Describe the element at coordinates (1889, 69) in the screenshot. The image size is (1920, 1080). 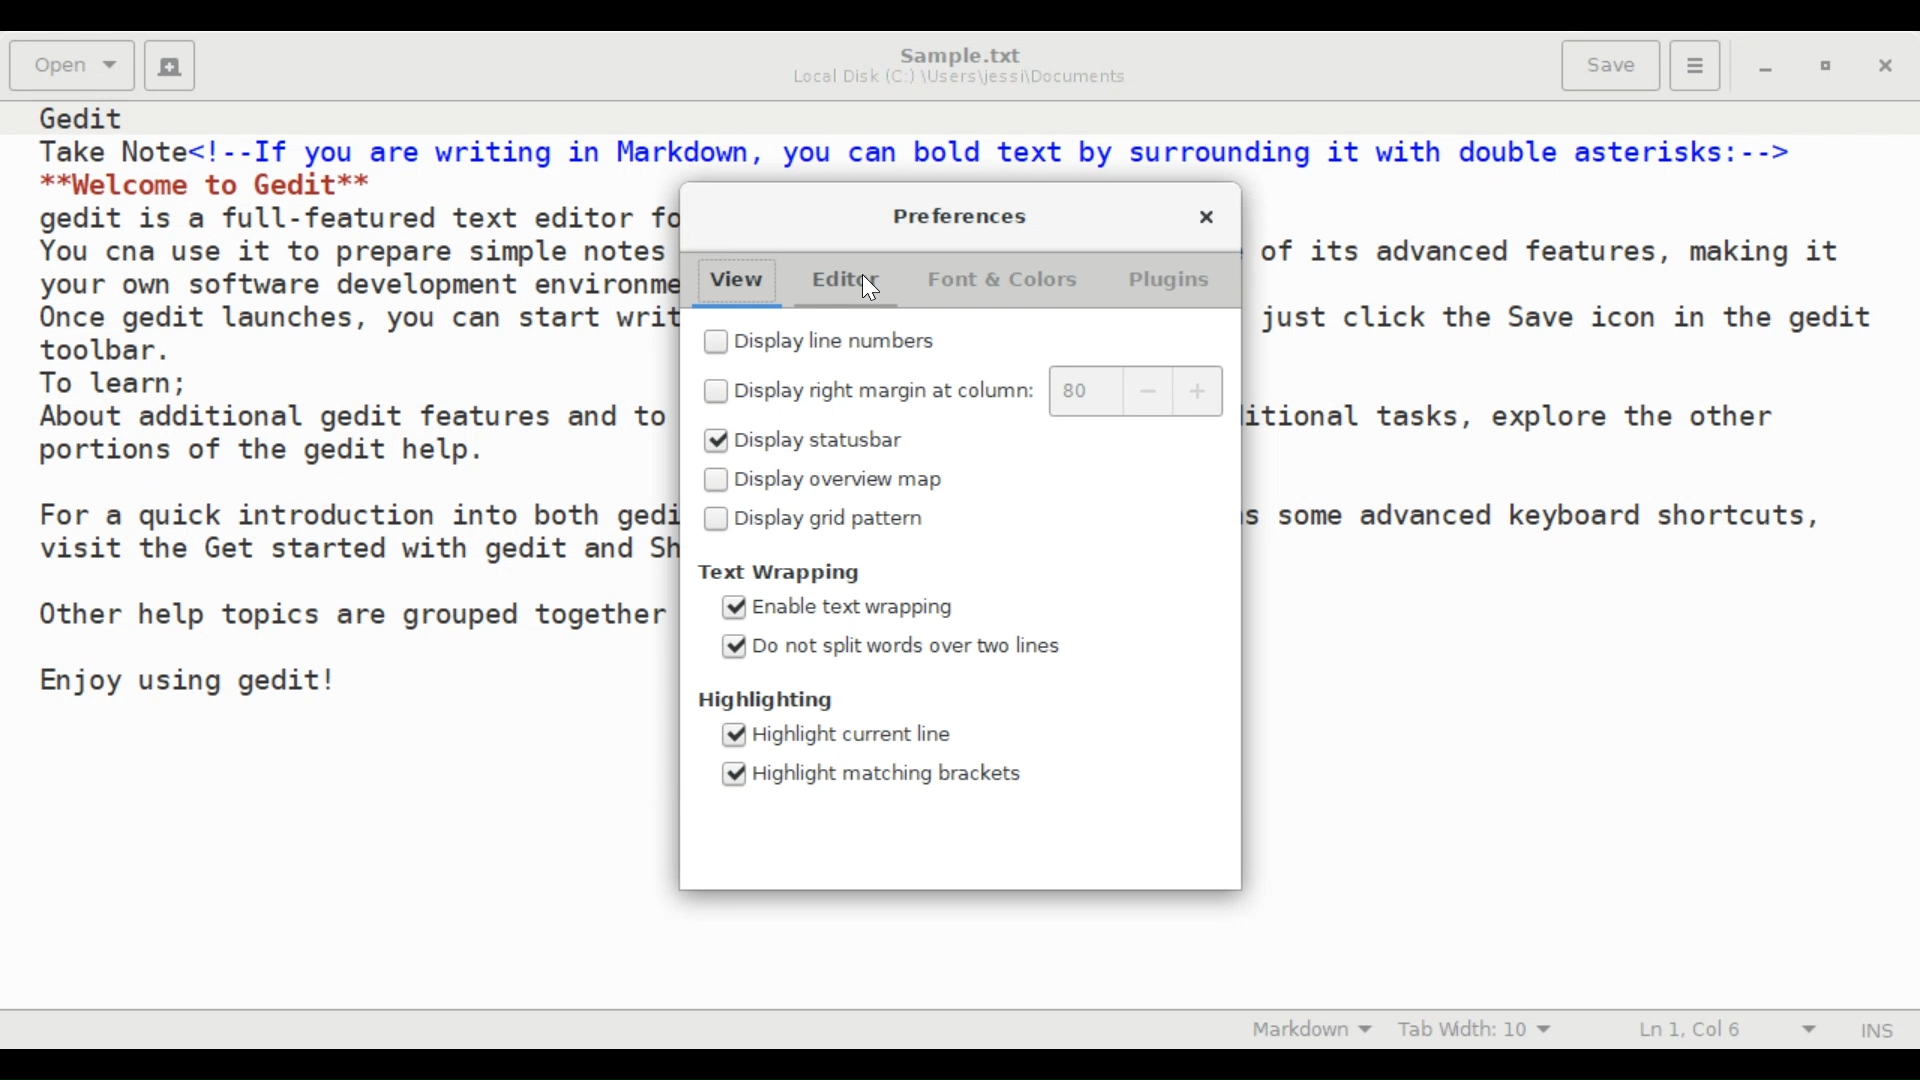
I see `Close` at that location.